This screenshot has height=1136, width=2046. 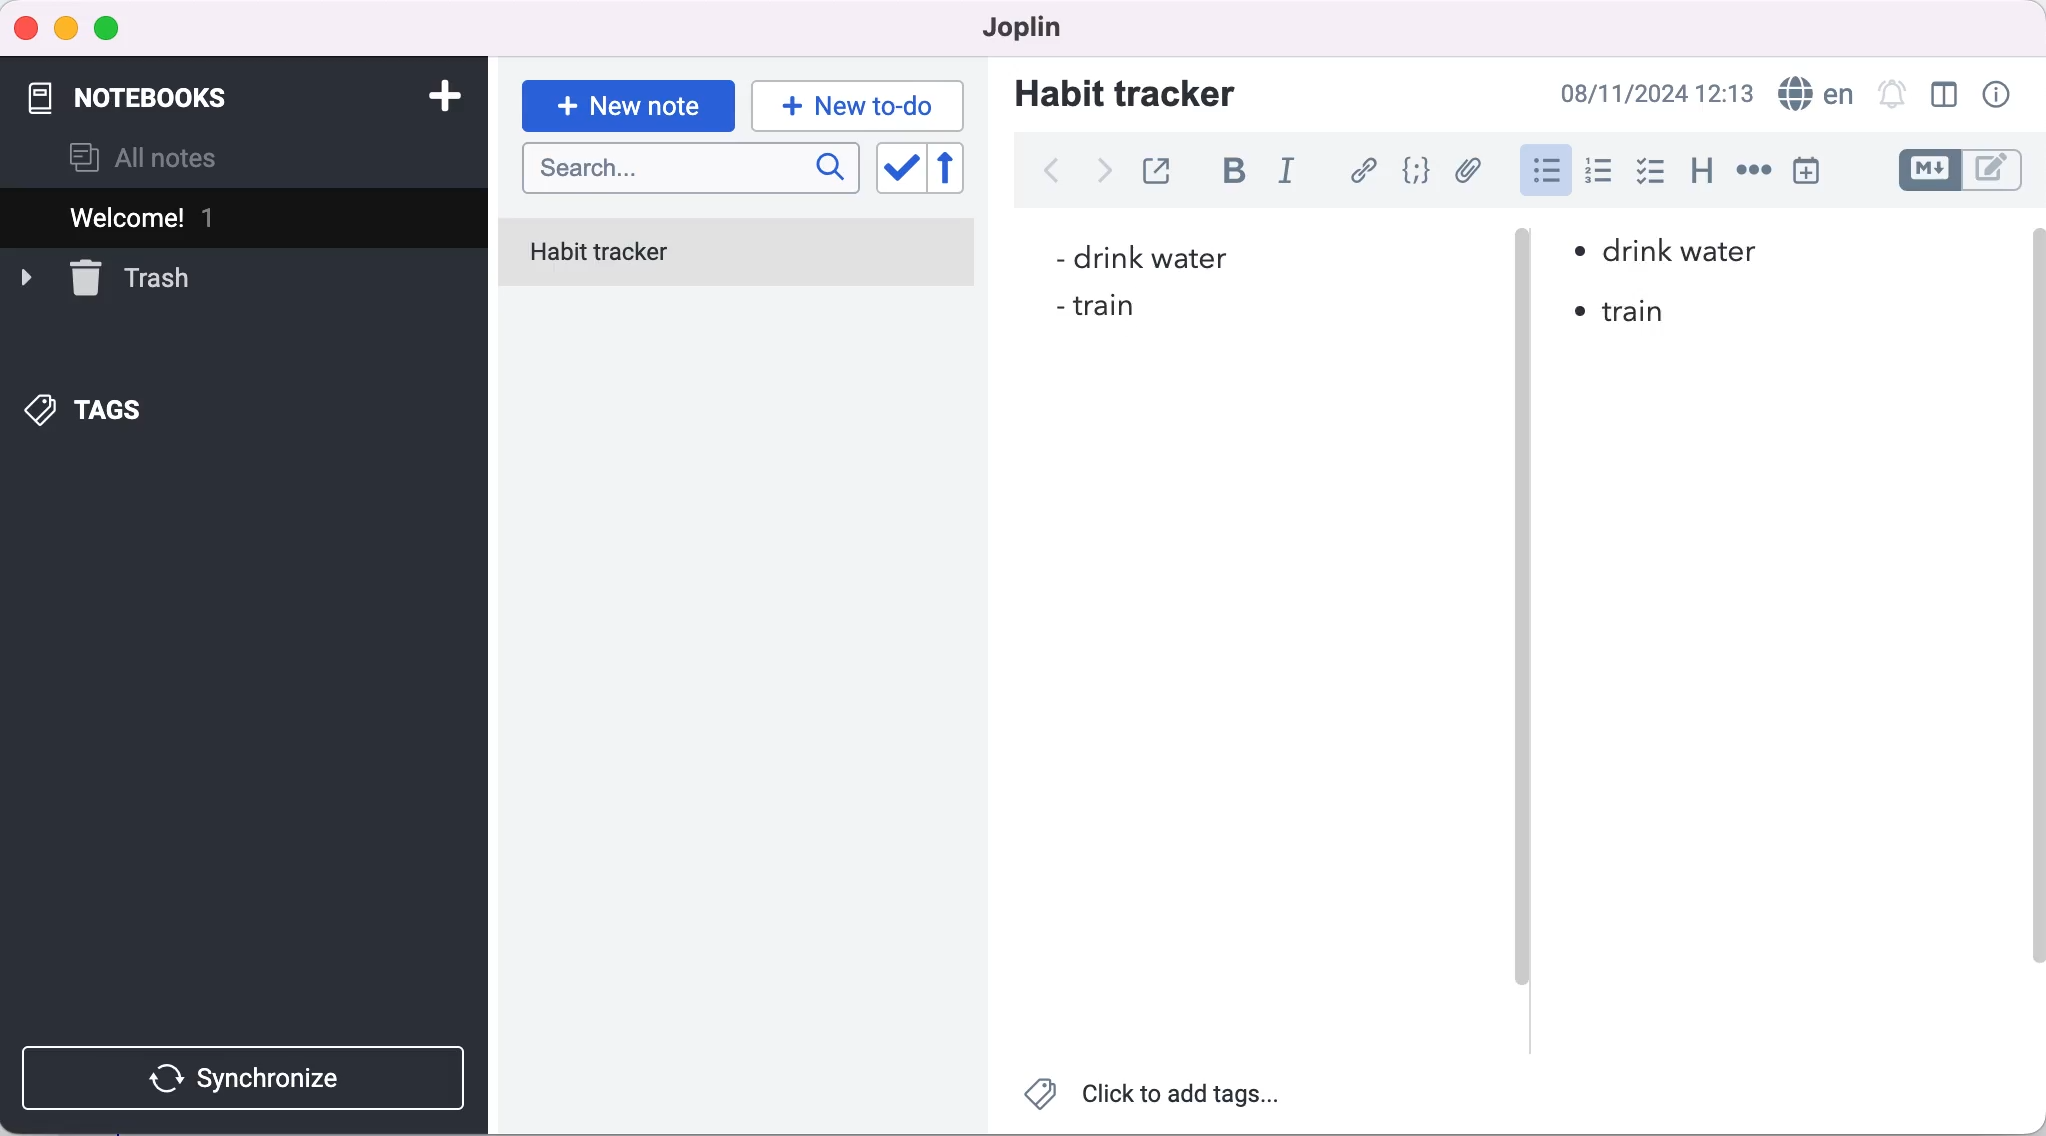 I want to click on • drink water, so click(x=1666, y=252).